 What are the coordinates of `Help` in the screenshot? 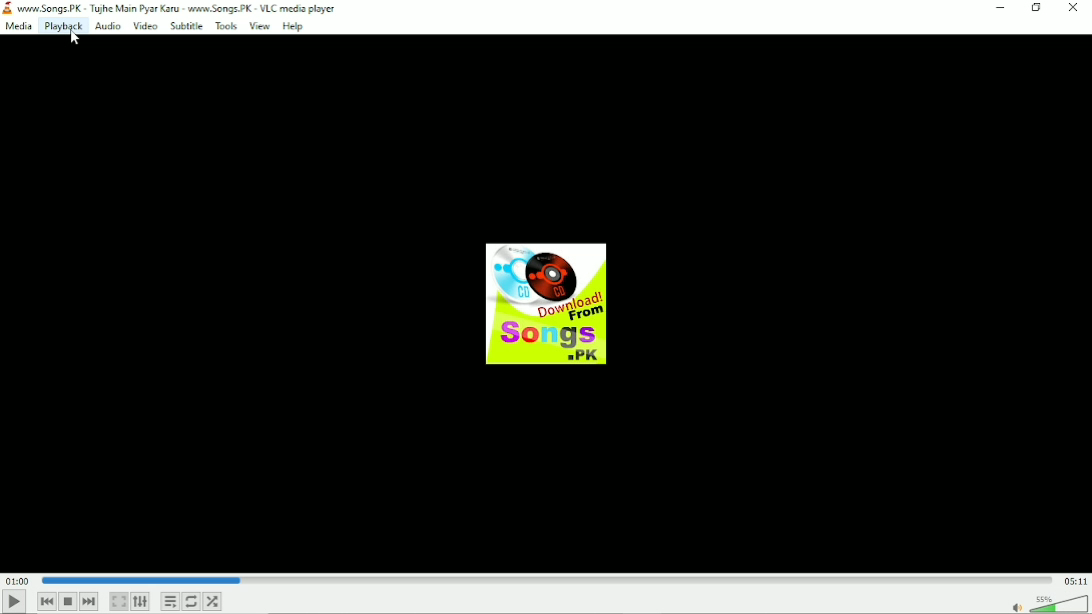 It's located at (294, 27).